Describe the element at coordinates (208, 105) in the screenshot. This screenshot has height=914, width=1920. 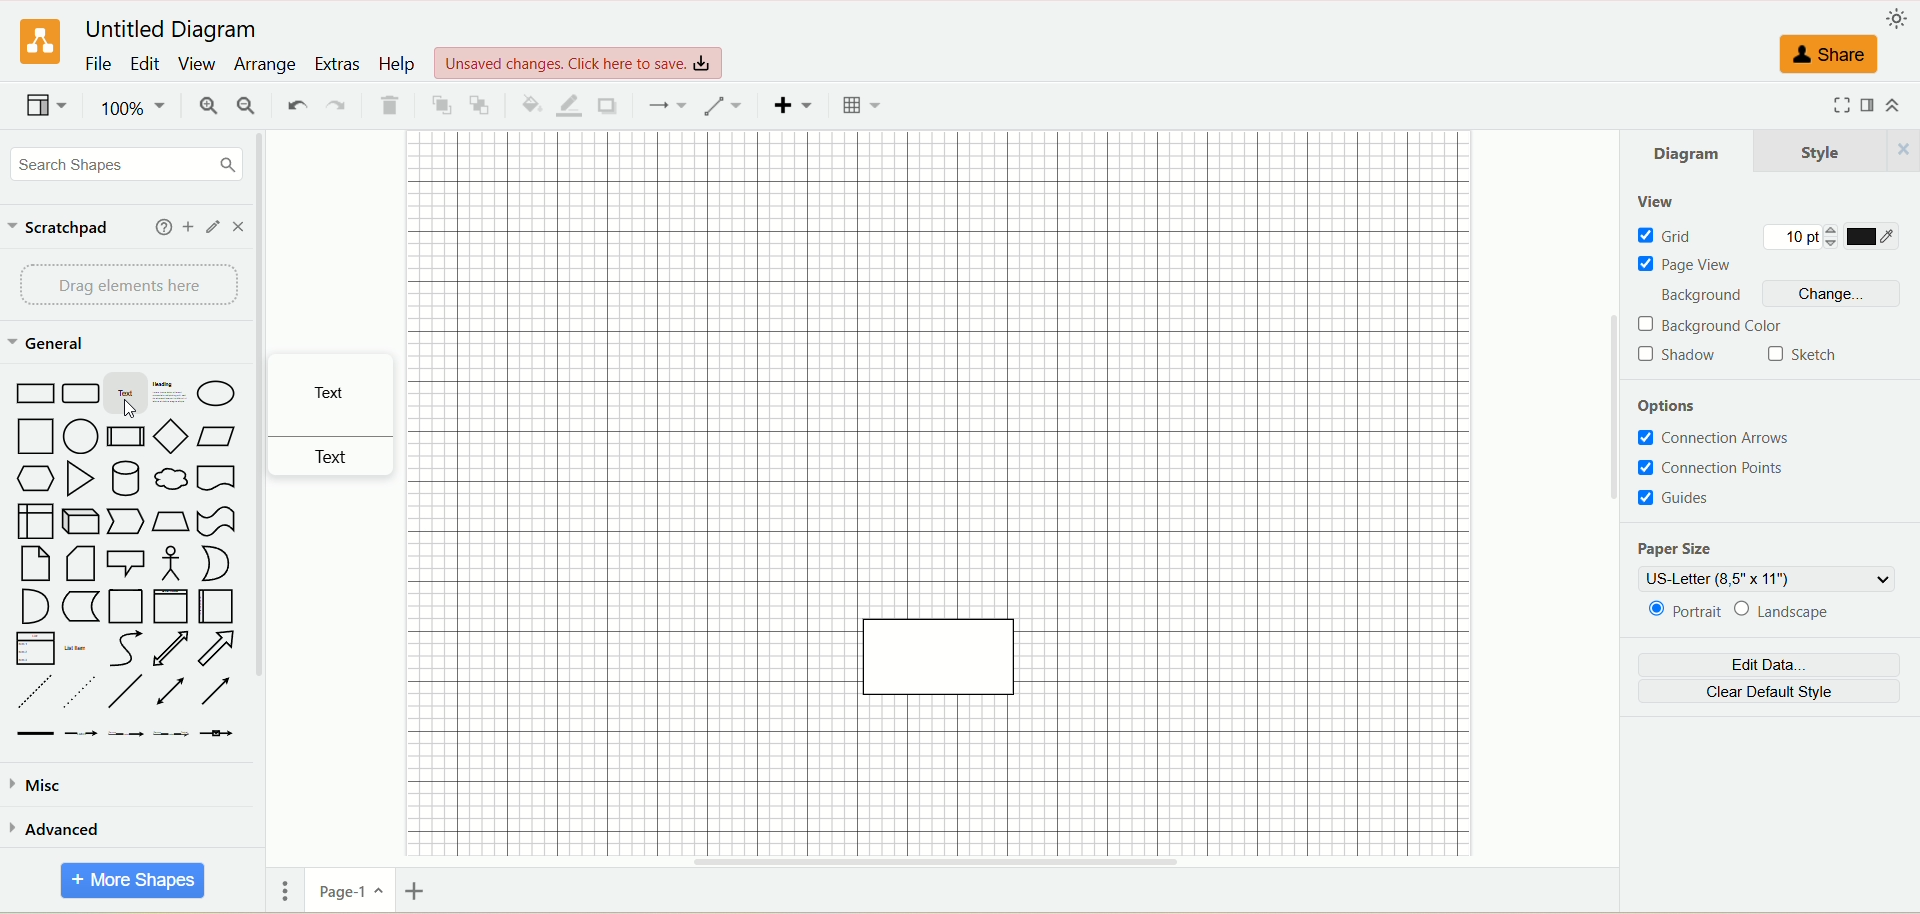
I see `zoom in` at that location.